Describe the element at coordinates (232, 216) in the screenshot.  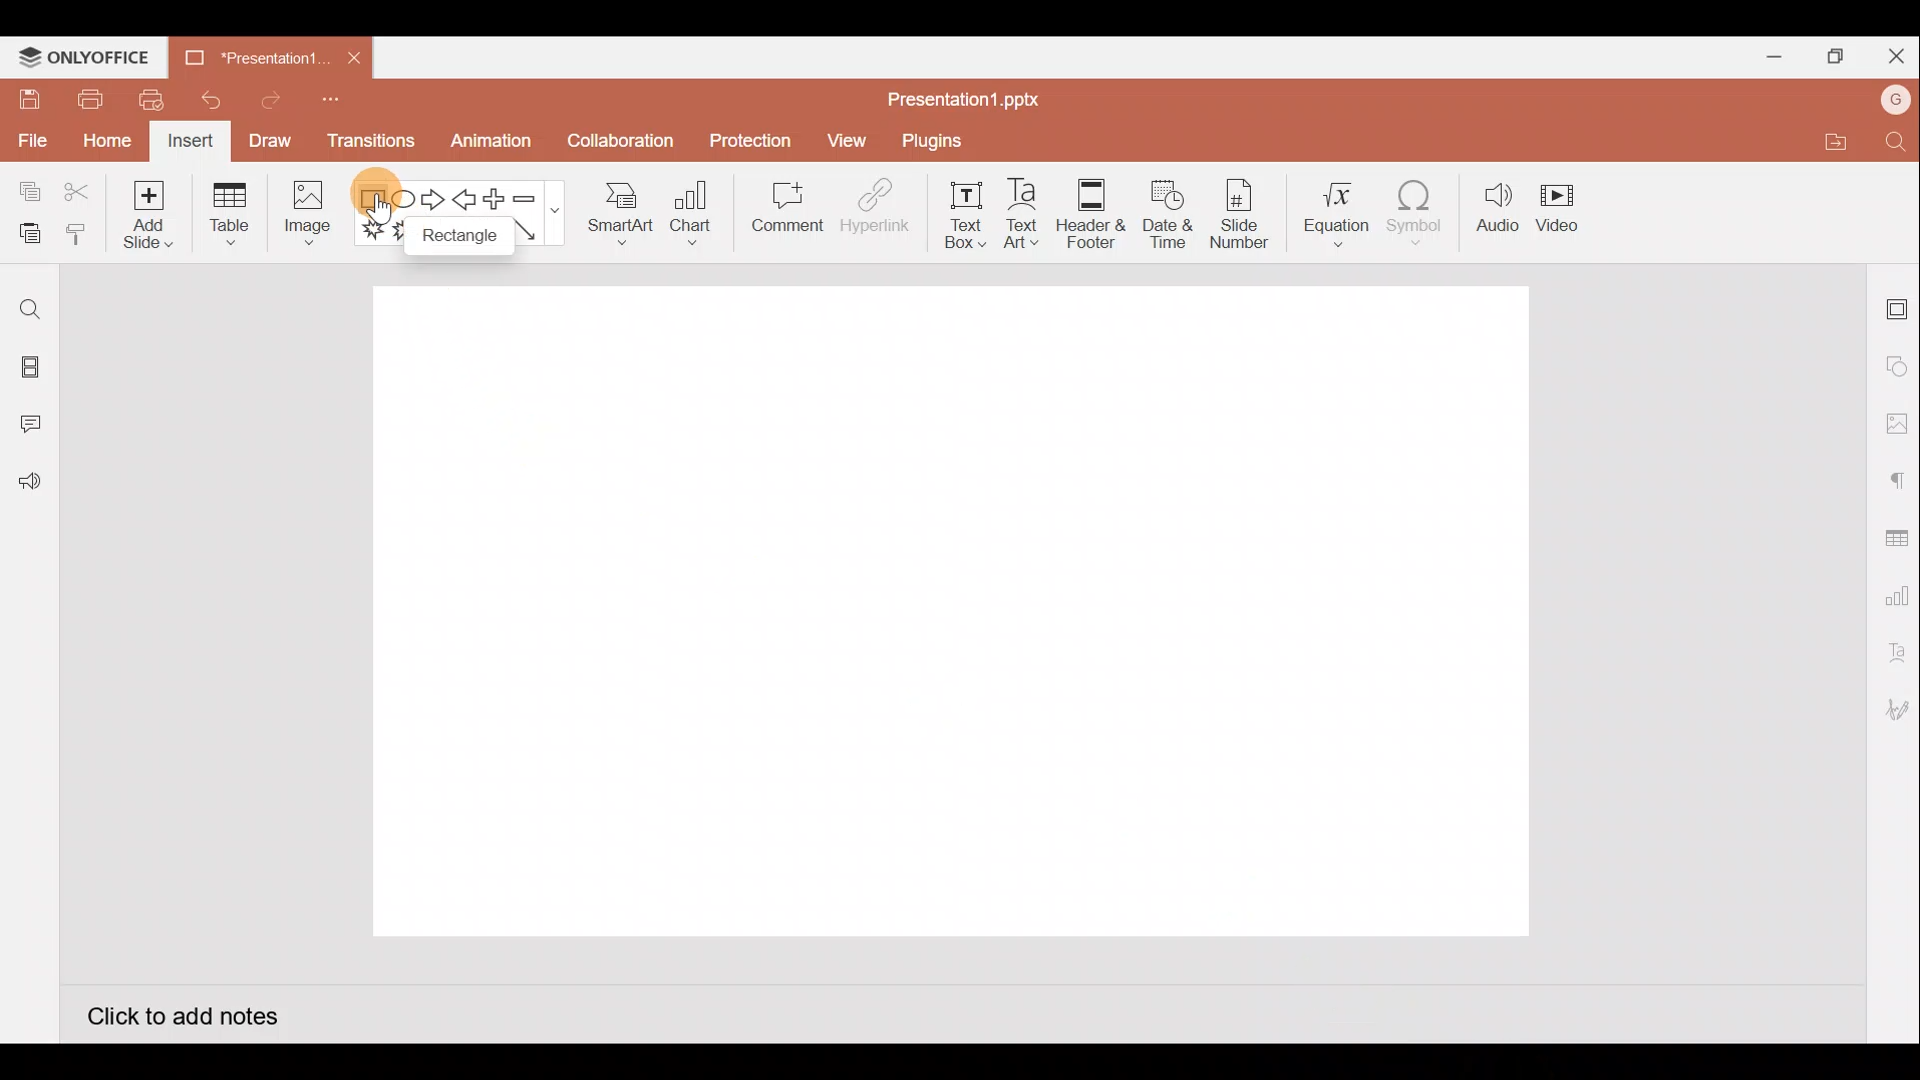
I see `Table` at that location.